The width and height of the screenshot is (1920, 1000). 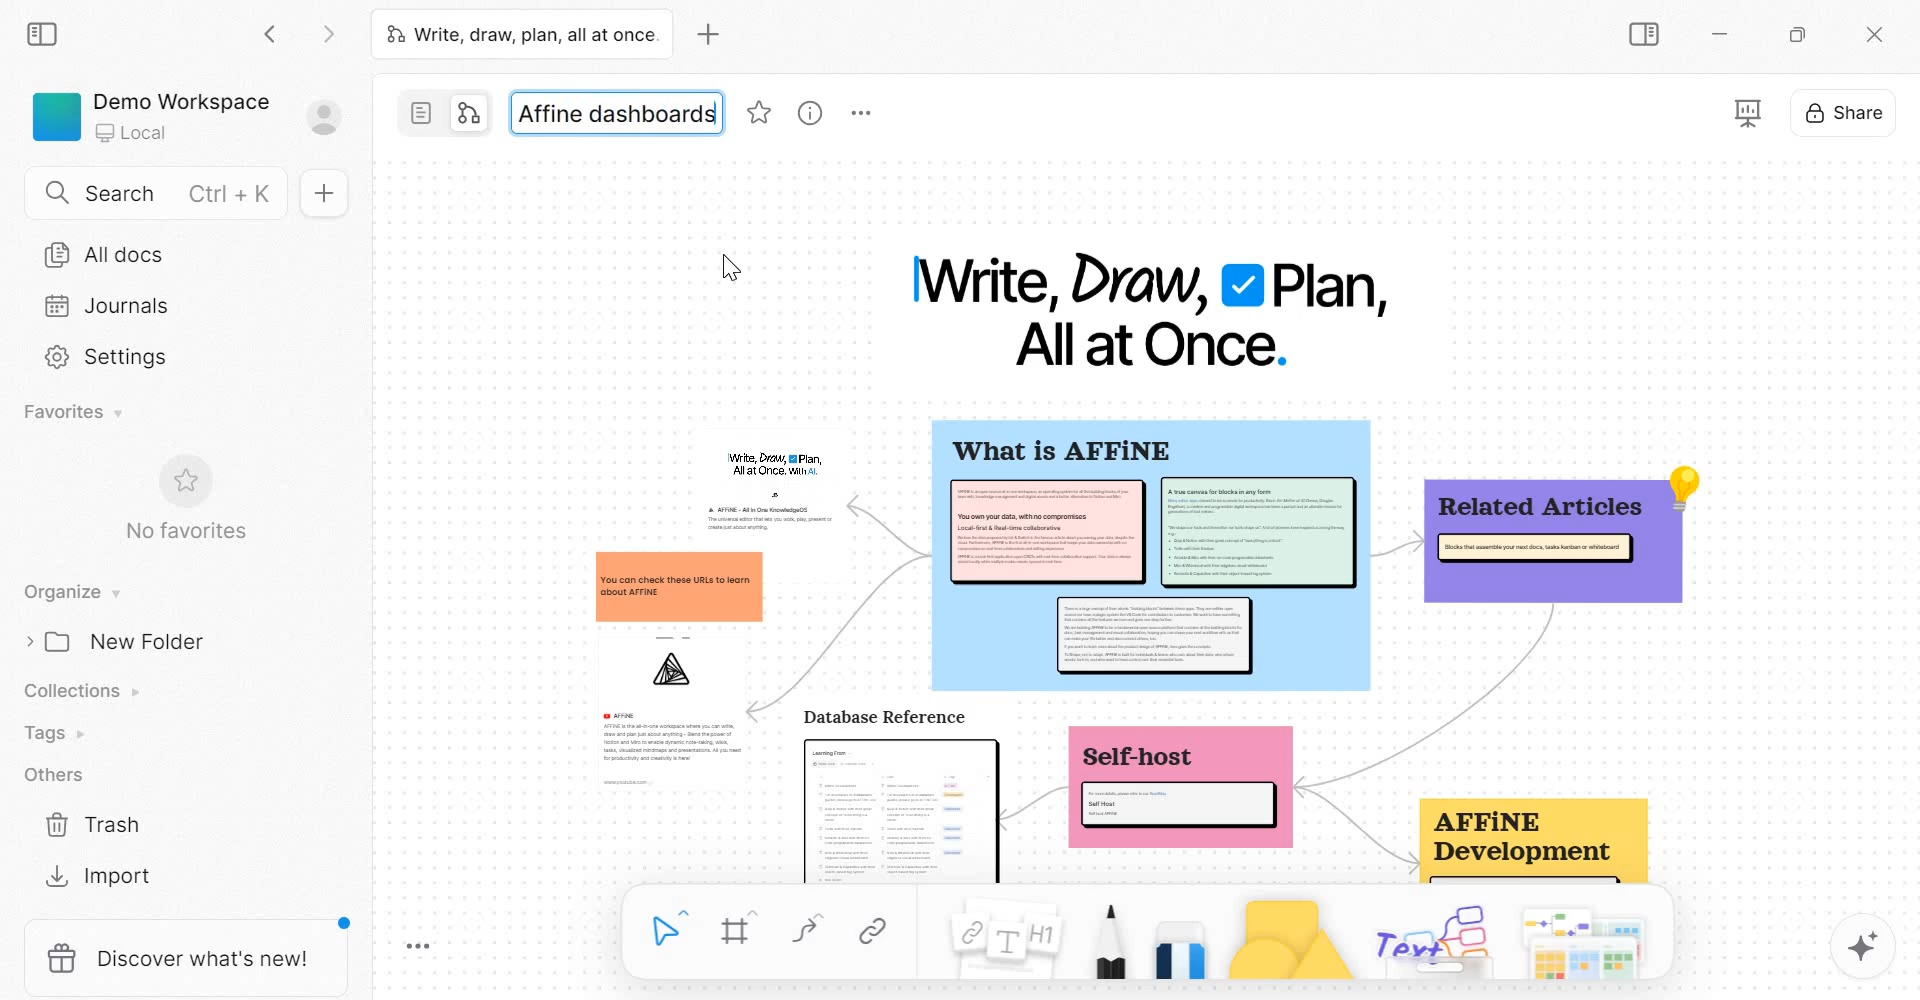 What do you see at coordinates (196, 116) in the screenshot?
I see `Demo Workspace` at bounding box center [196, 116].